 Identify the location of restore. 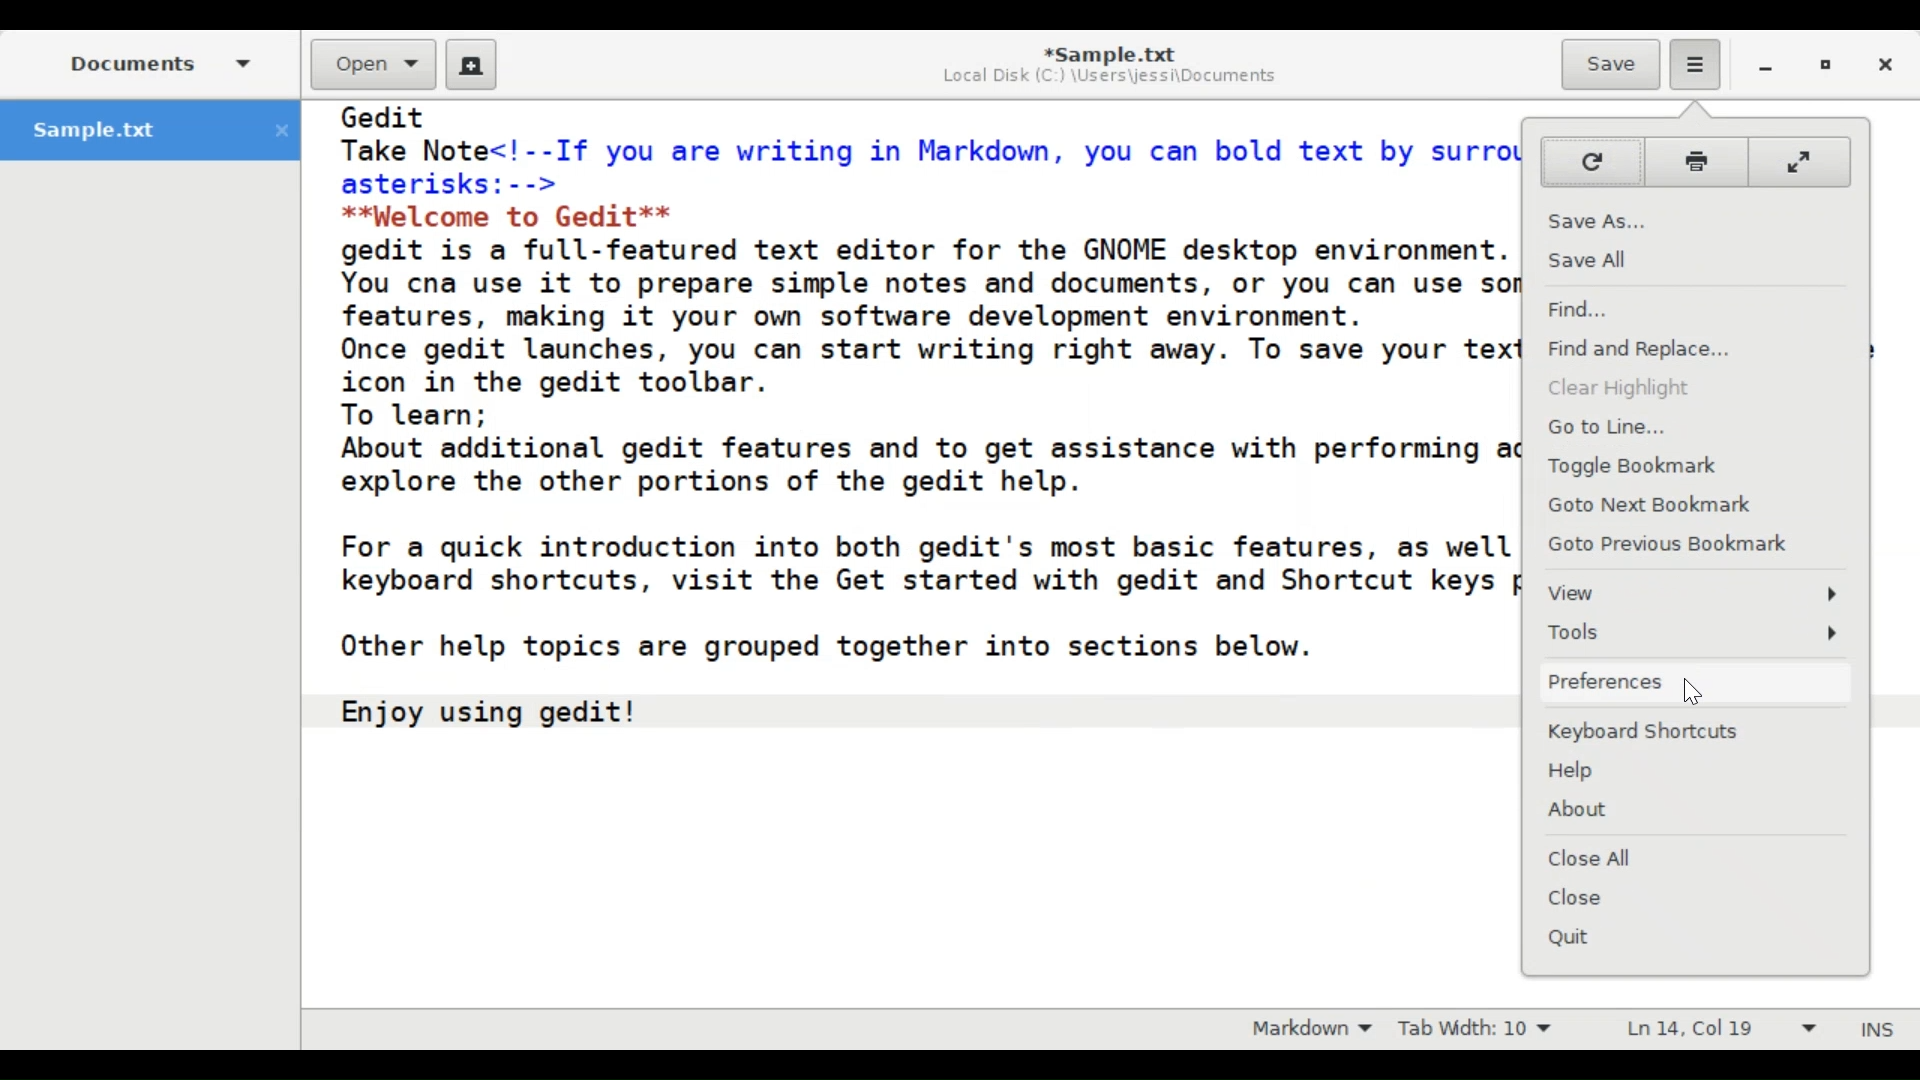
(1823, 66).